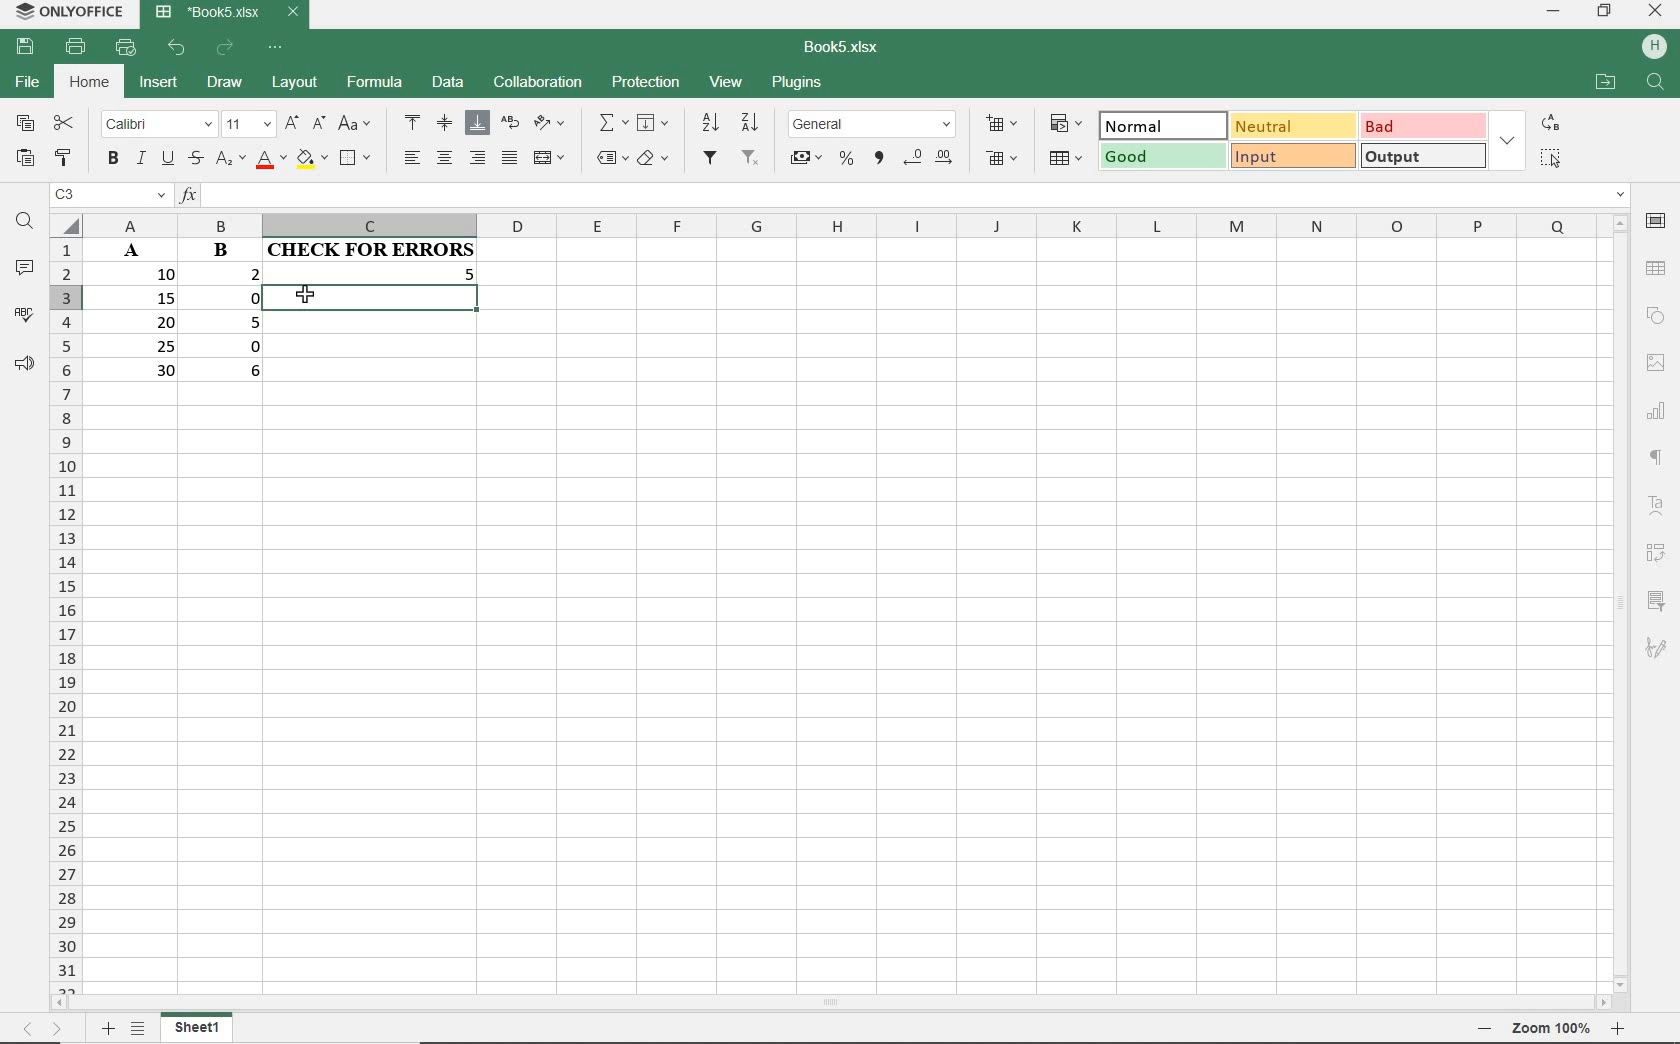  I want to click on LAYOUT, so click(295, 86).